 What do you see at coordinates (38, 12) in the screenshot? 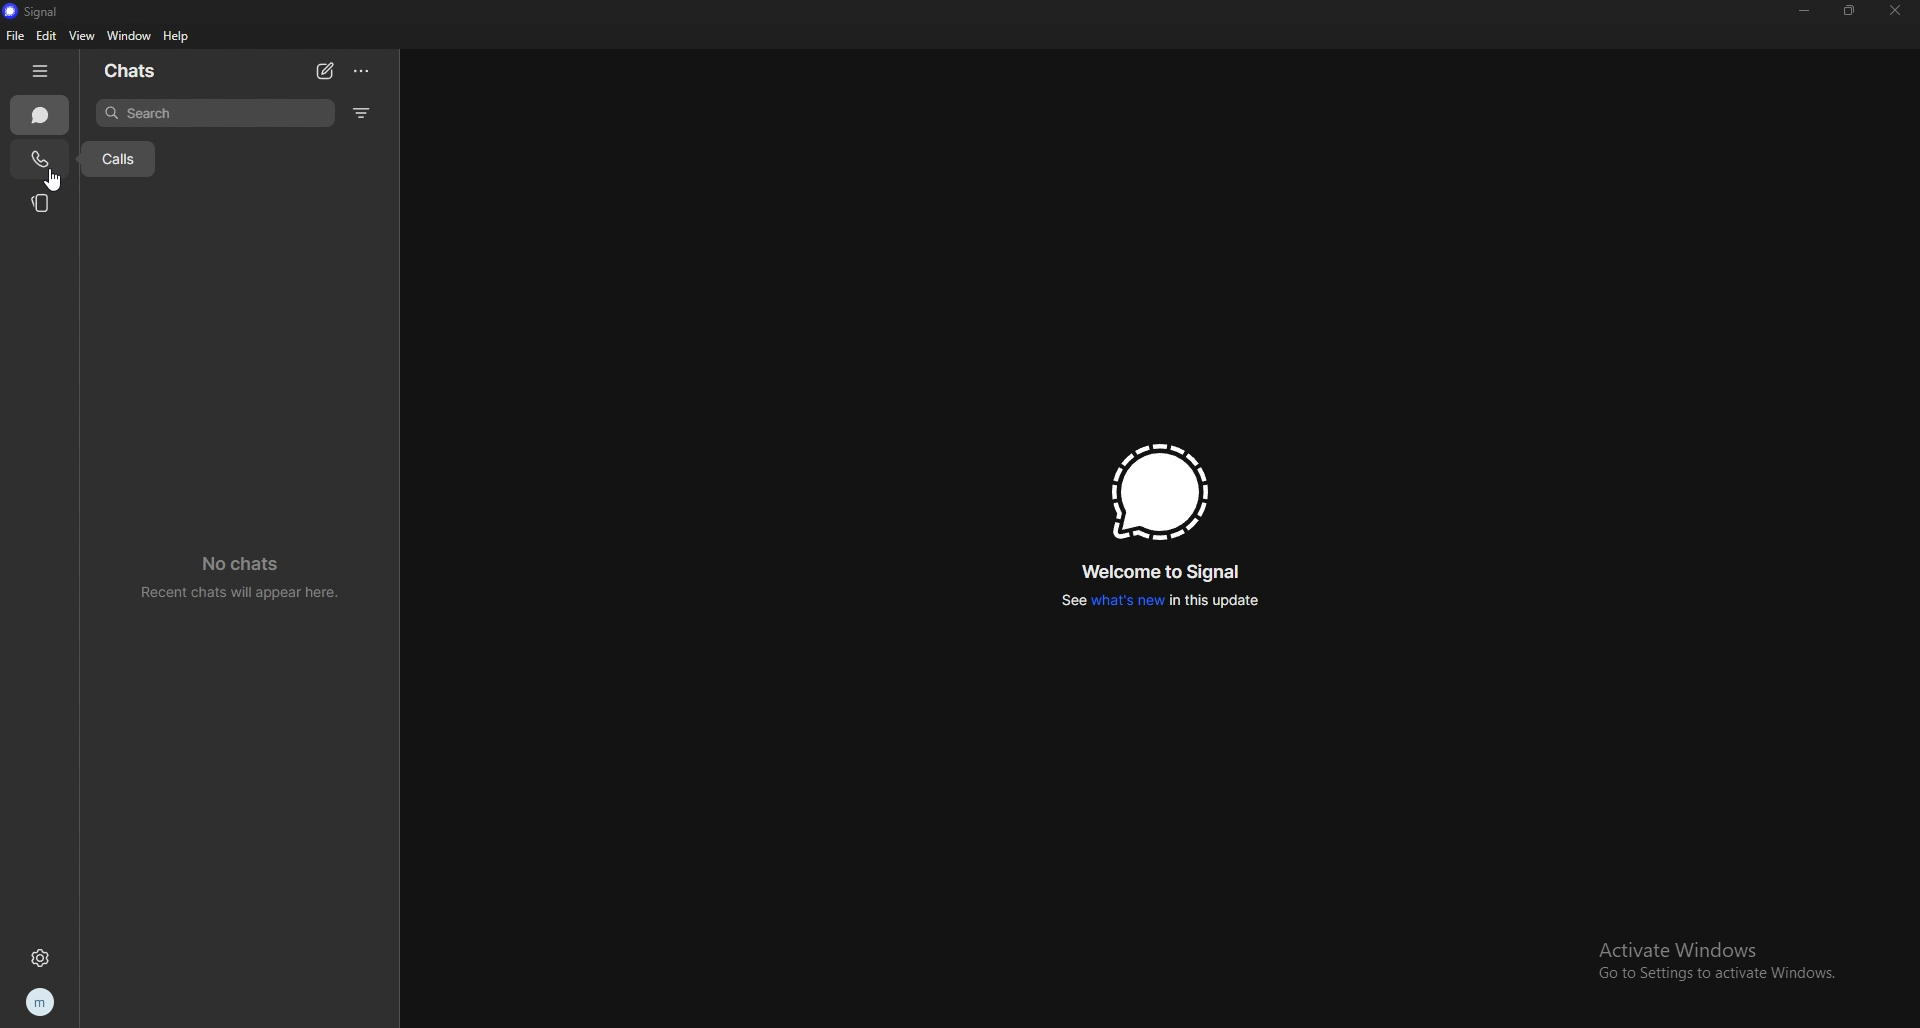
I see `signal` at bounding box center [38, 12].